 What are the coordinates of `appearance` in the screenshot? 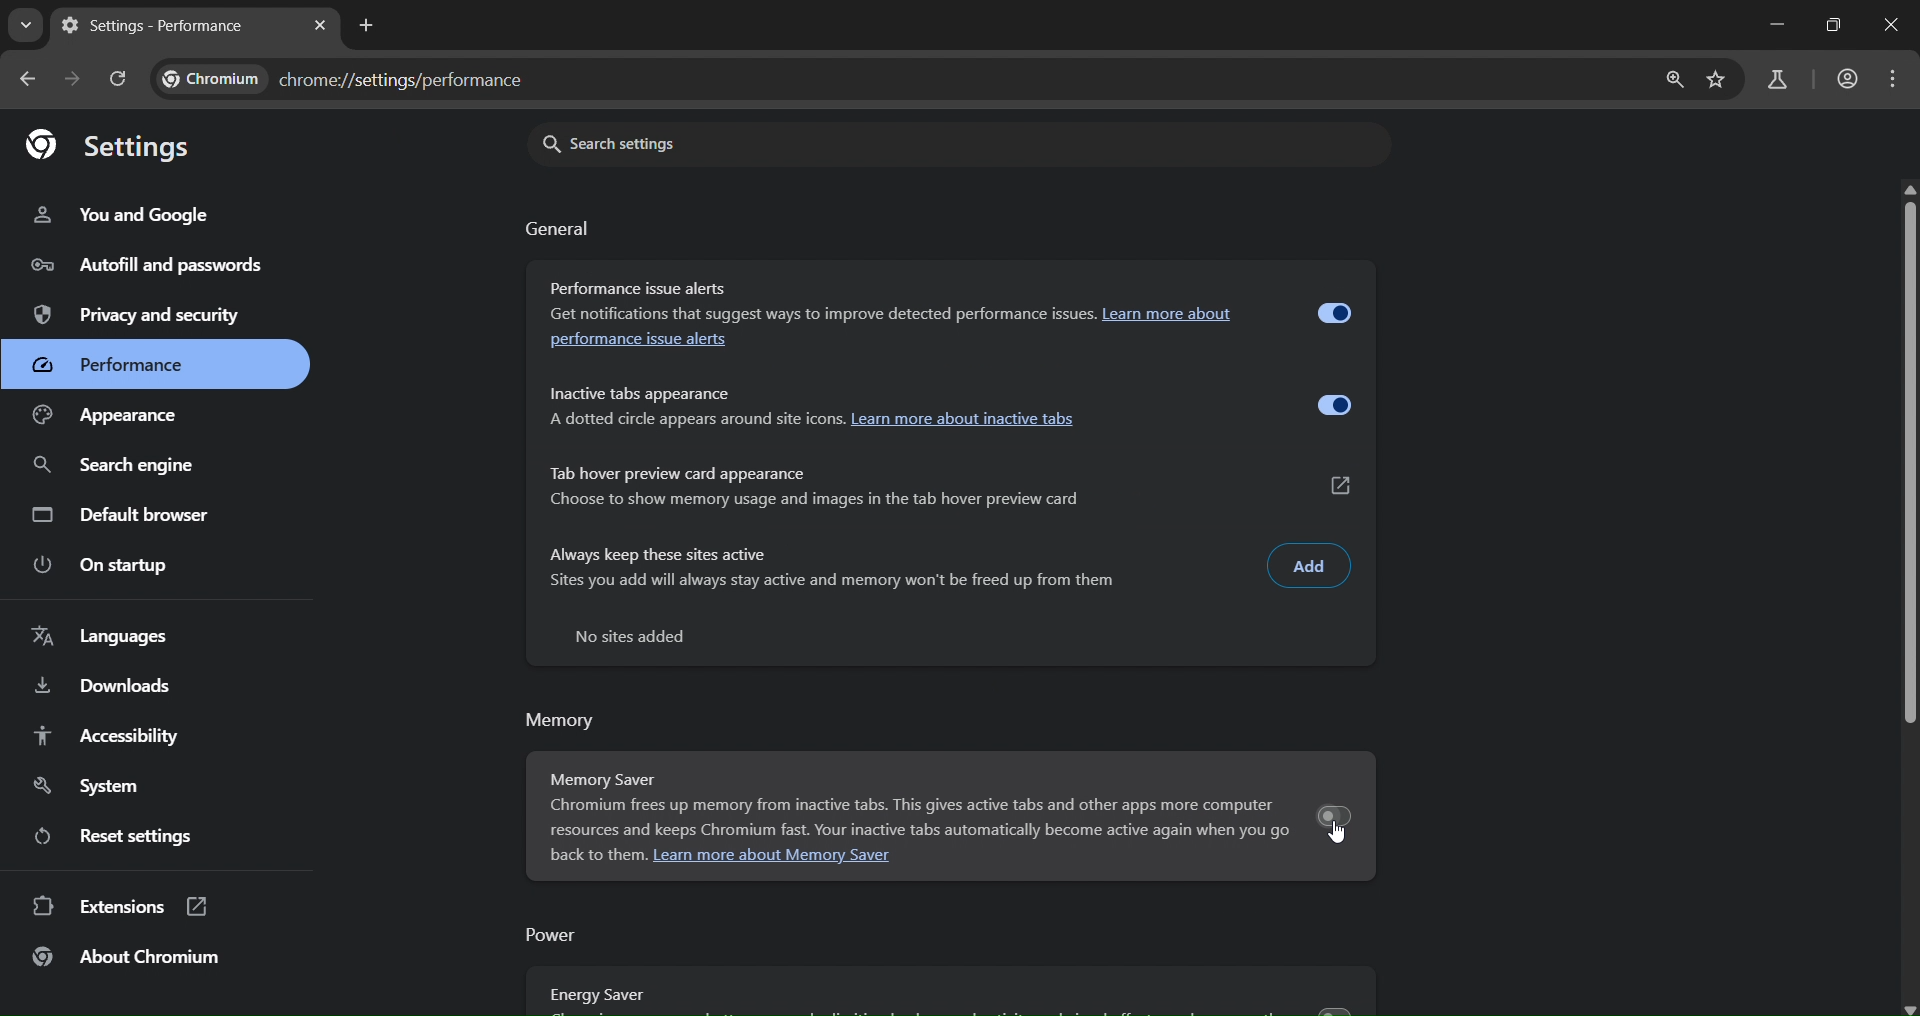 It's located at (116, 418).